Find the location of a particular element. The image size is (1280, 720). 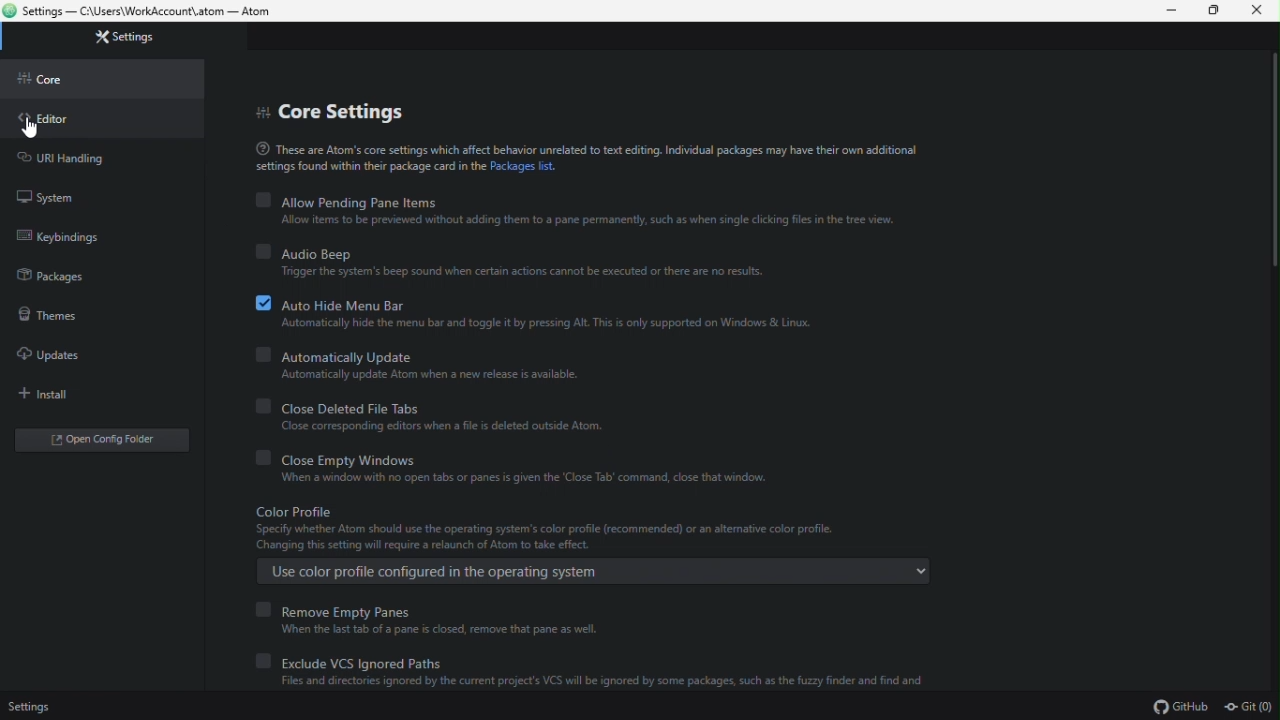

Install  is located at coordinates (55, 395).